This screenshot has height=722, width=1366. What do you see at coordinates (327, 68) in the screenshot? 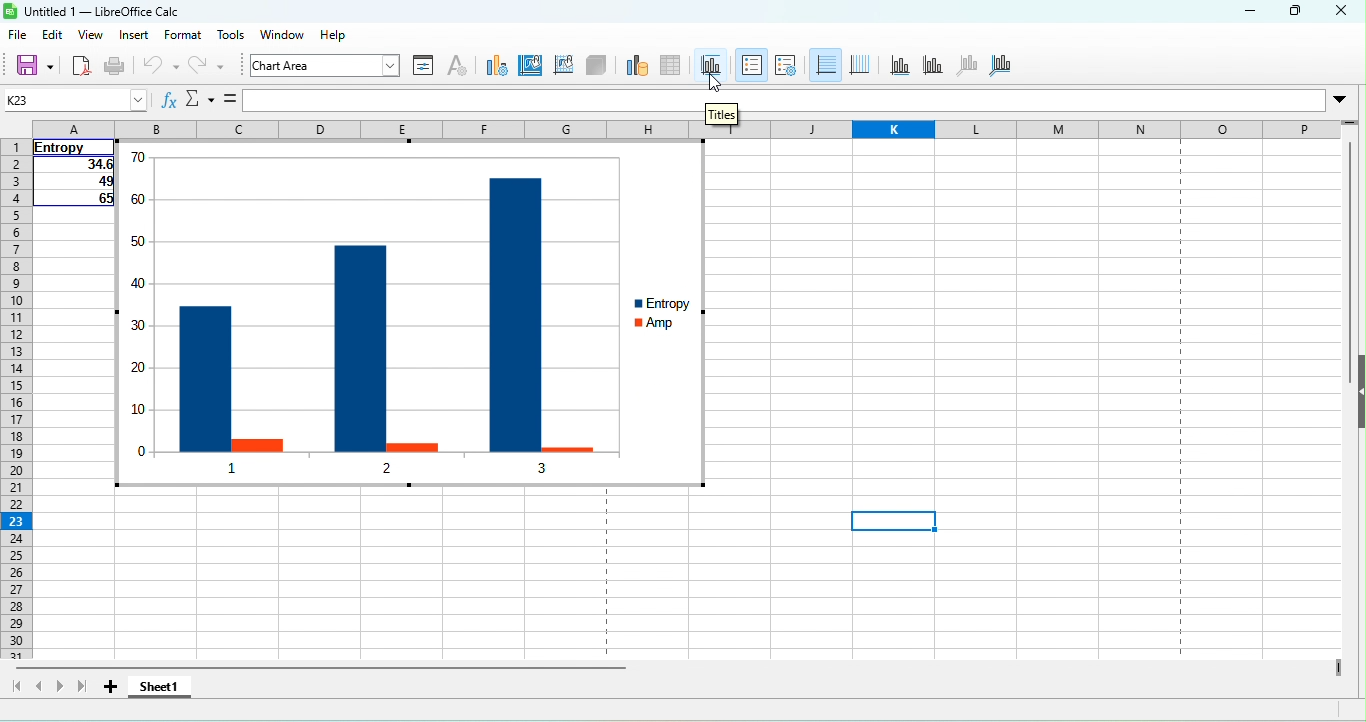
I see `chart area` at bounding box center [327, 68].